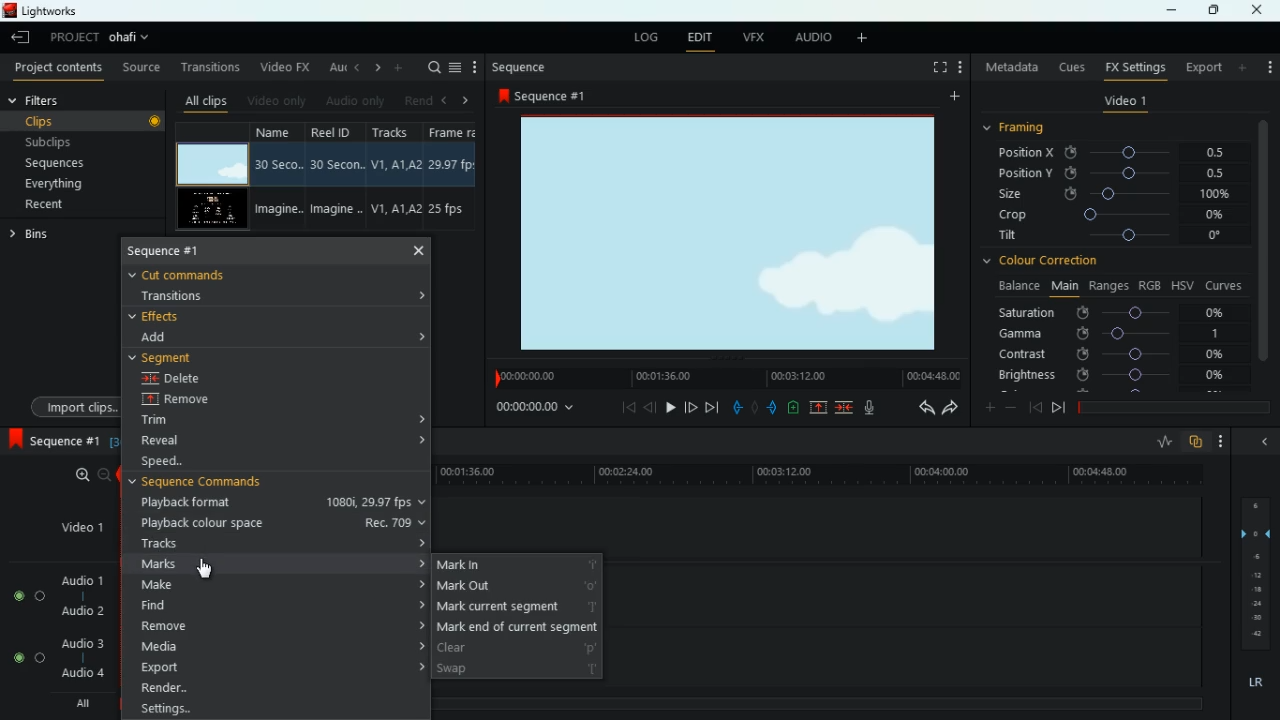 This screenshot has width=1280, height=720. I want to click on minimize, so click(1175, 10).